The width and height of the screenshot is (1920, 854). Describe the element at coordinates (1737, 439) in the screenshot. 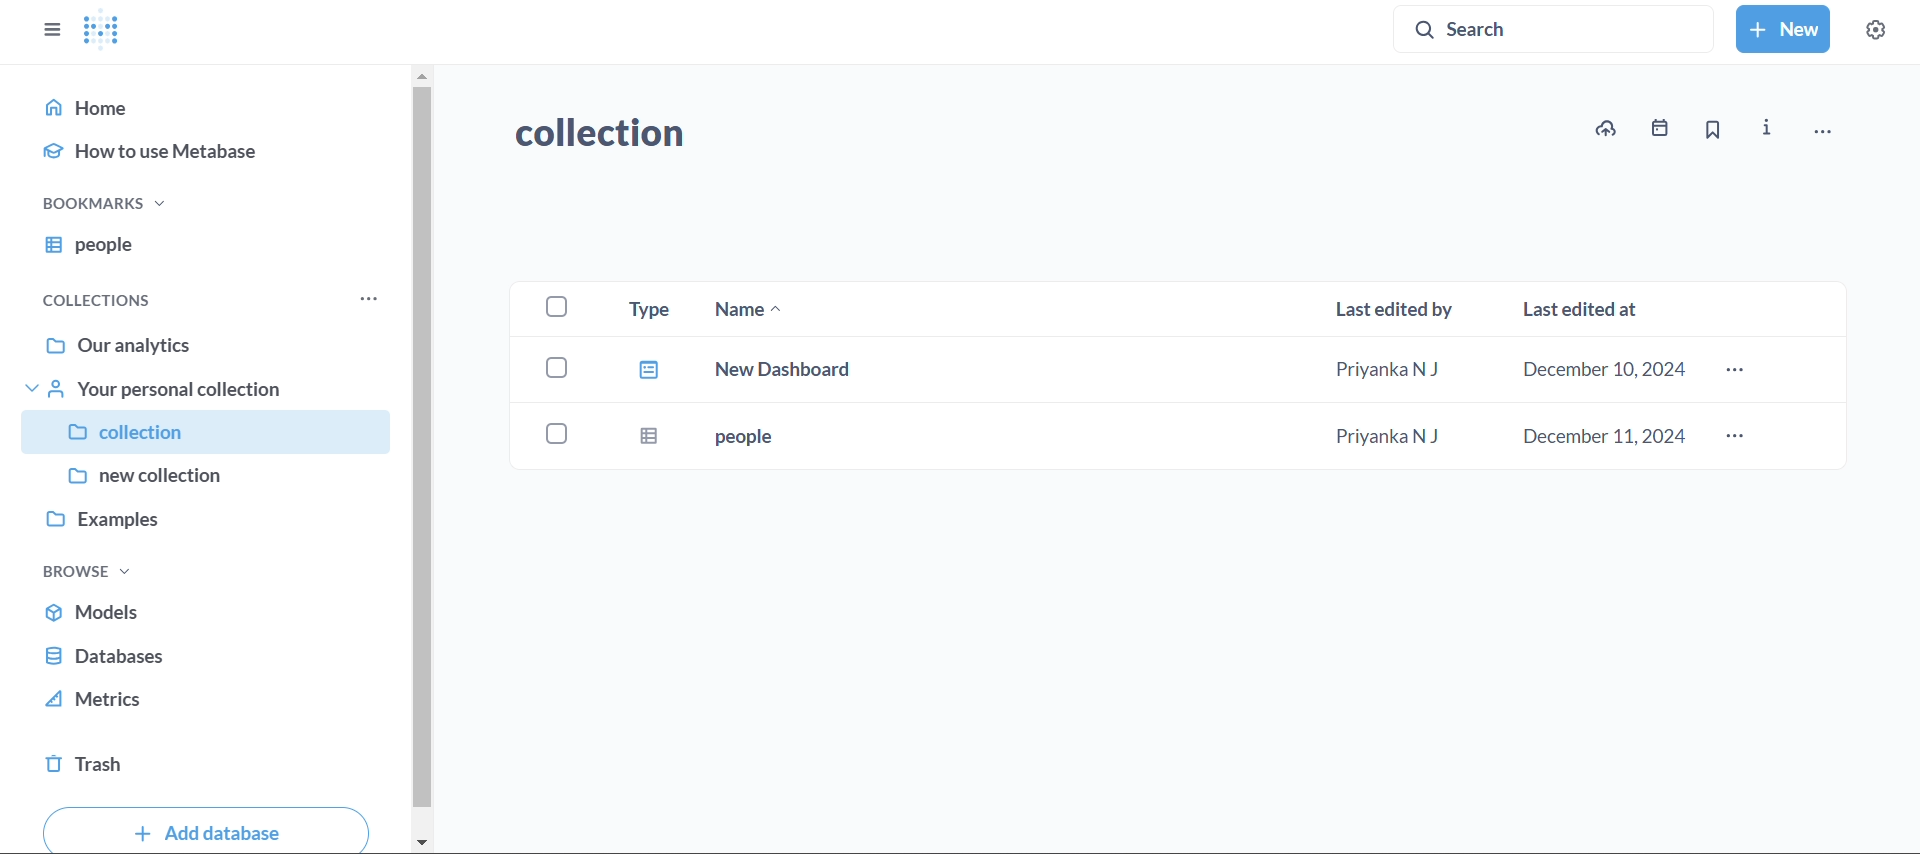

I see `more` at that location.